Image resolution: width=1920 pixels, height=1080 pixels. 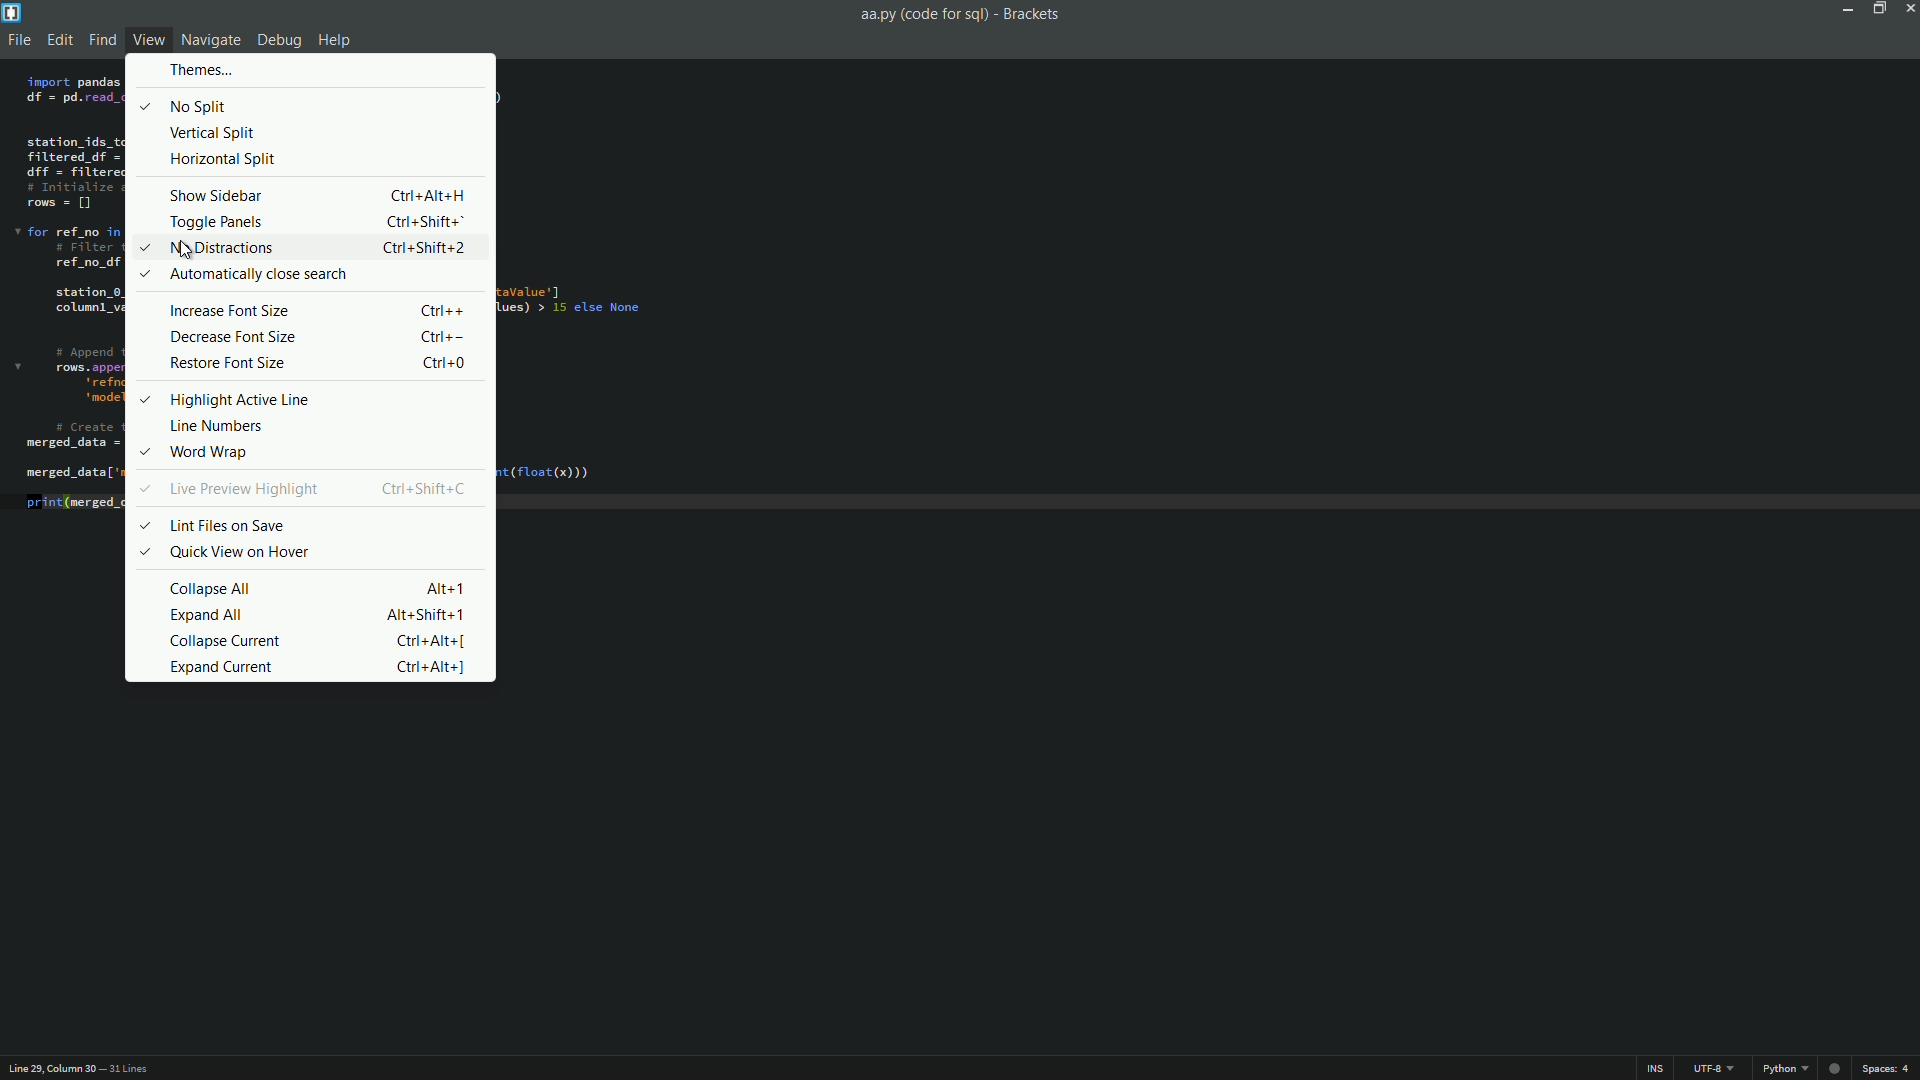 What do you see at coordinates (925, 16) in the screenshot?
I see `file name` at bounding box center [925, 16].